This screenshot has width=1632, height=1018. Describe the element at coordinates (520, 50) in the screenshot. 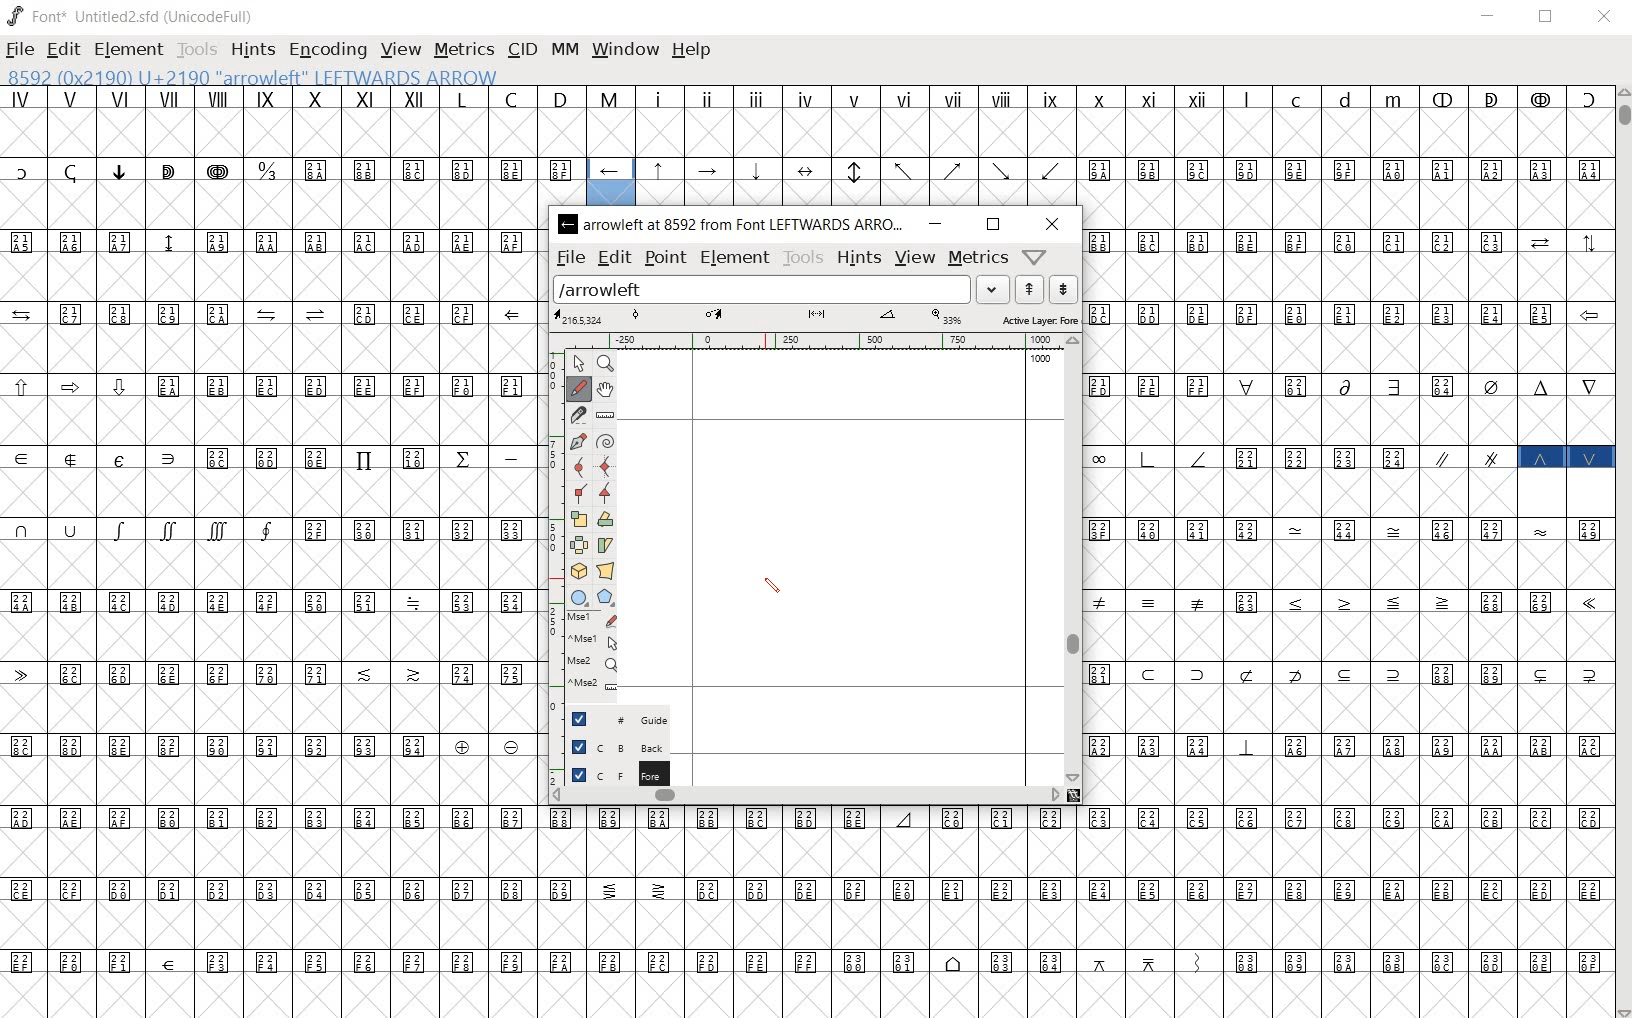

I see `cid` at that location.